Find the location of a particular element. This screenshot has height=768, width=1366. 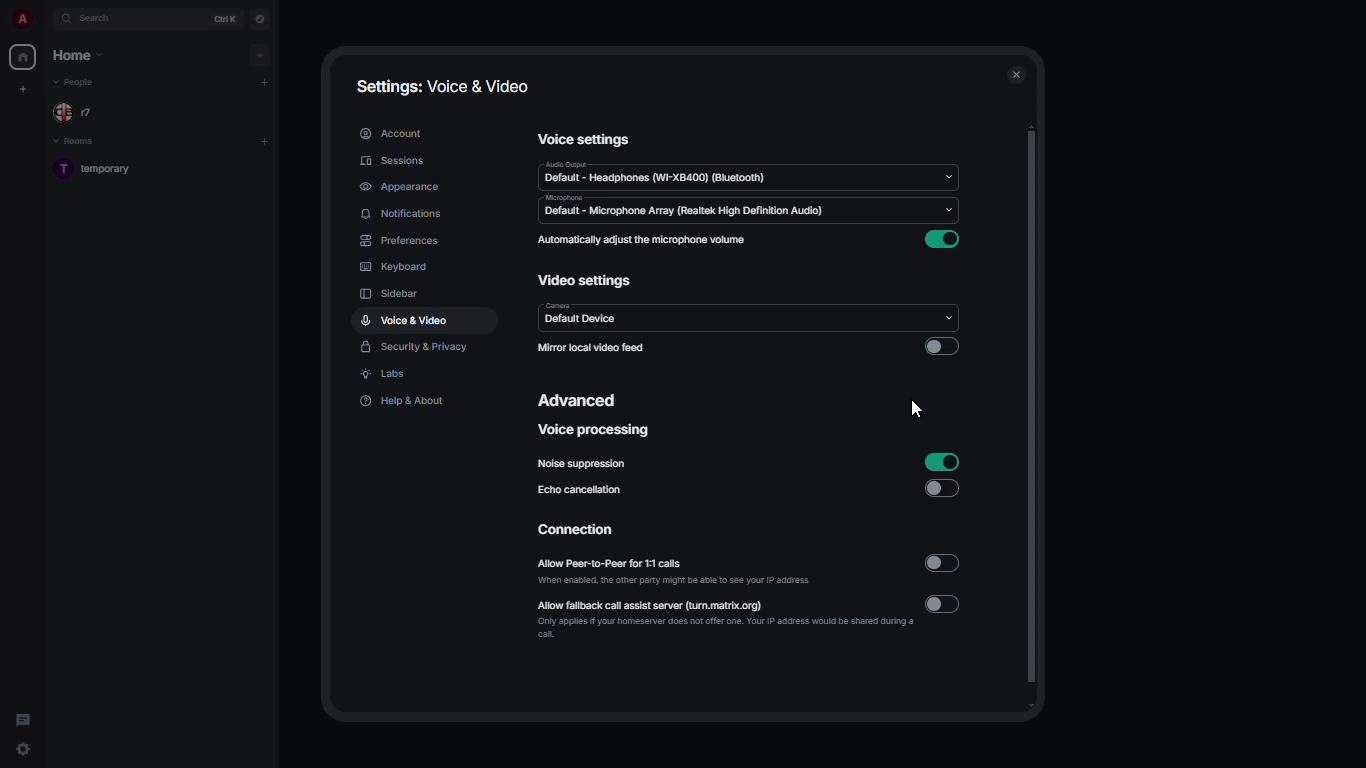

scroll bar is located at coordinates (1032, 419).